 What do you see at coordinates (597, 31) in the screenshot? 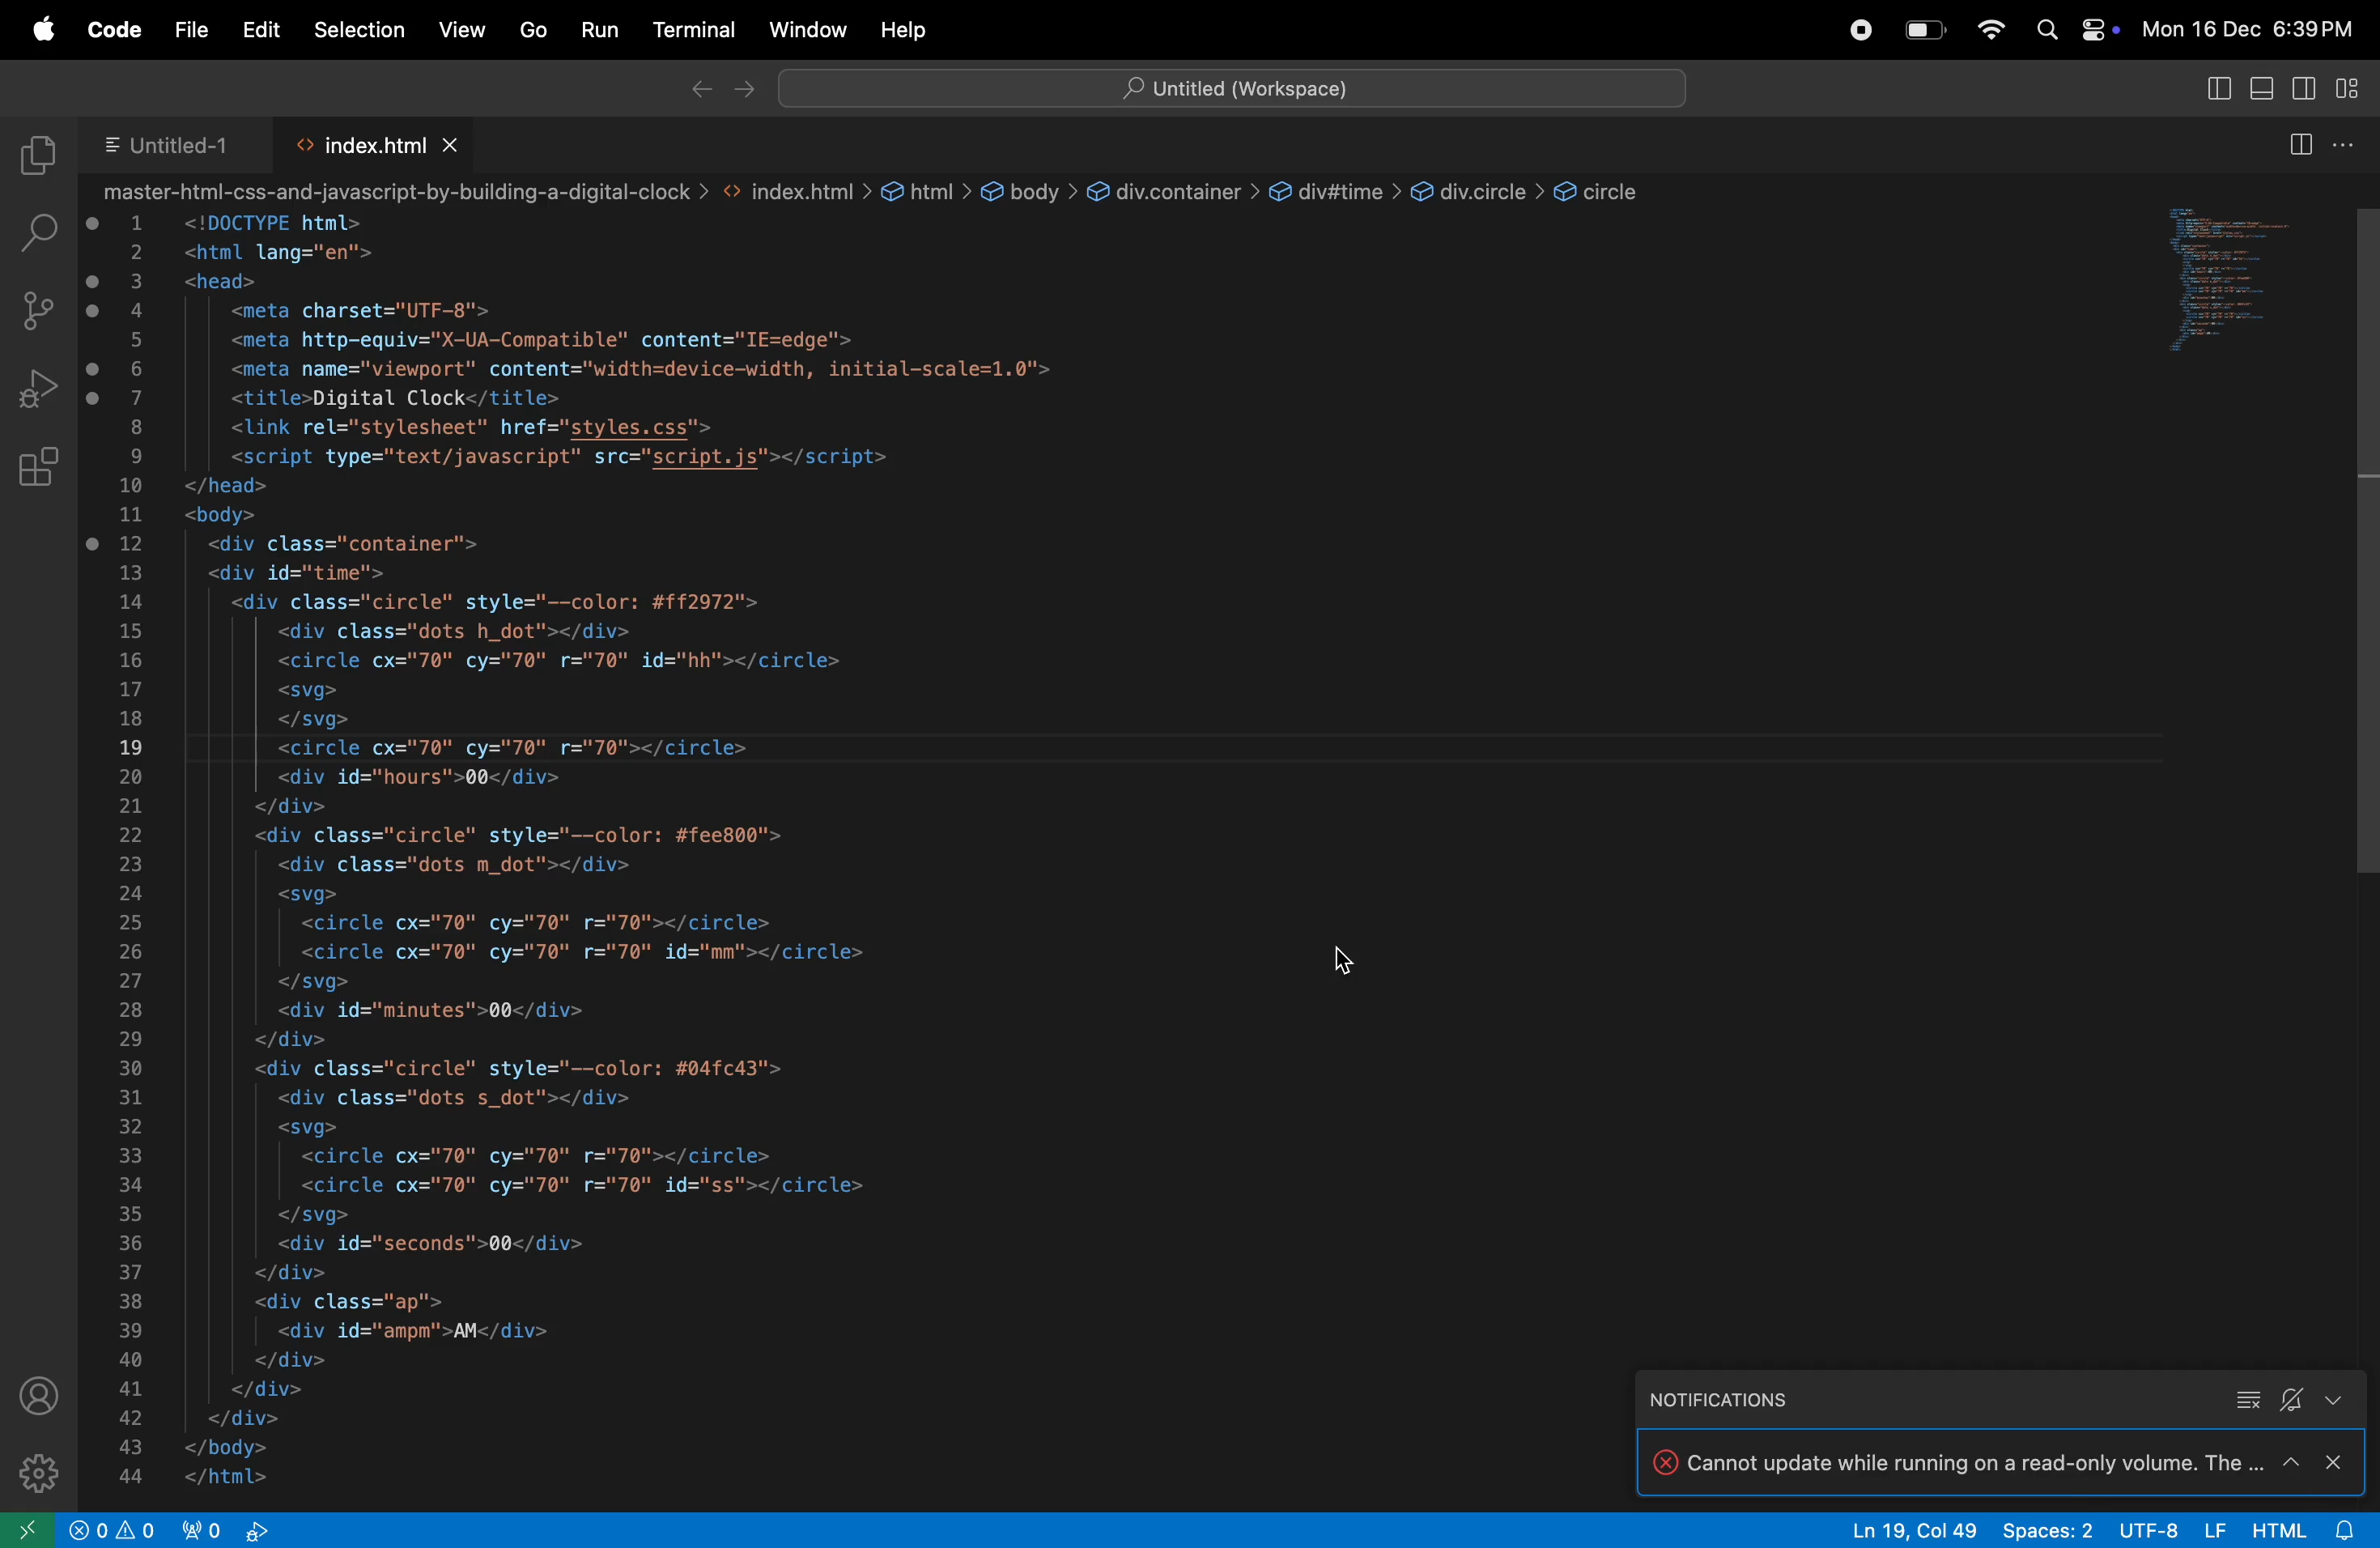
I see `run` at bounding box center [597, 31].